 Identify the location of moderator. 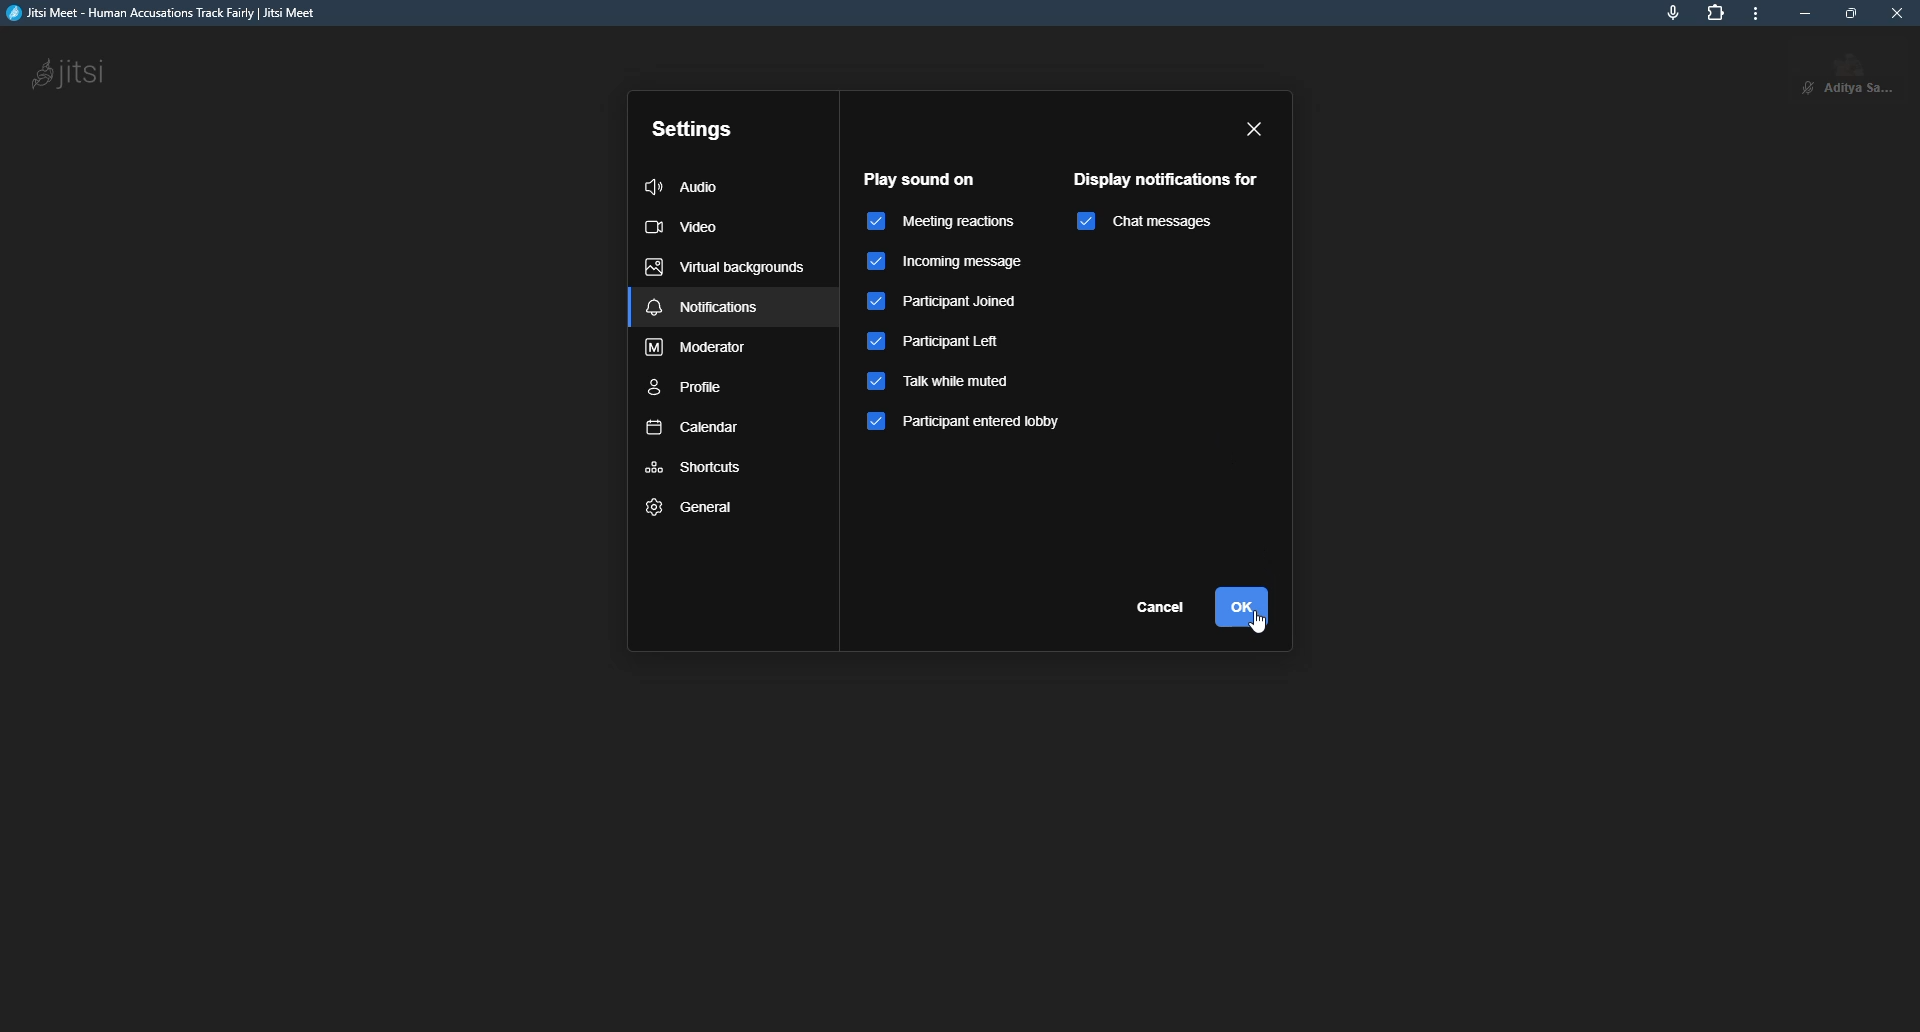
(698, 350).